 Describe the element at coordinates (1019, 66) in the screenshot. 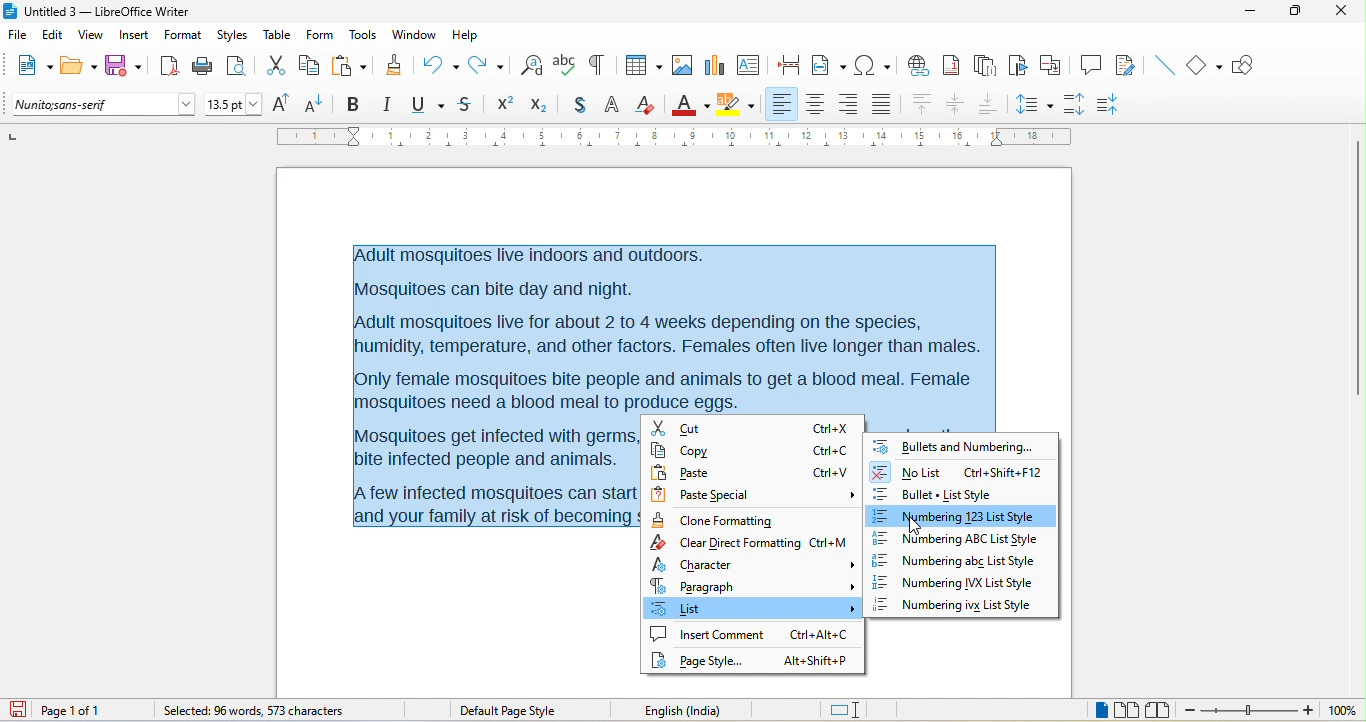

I see `bookmark` at that location.